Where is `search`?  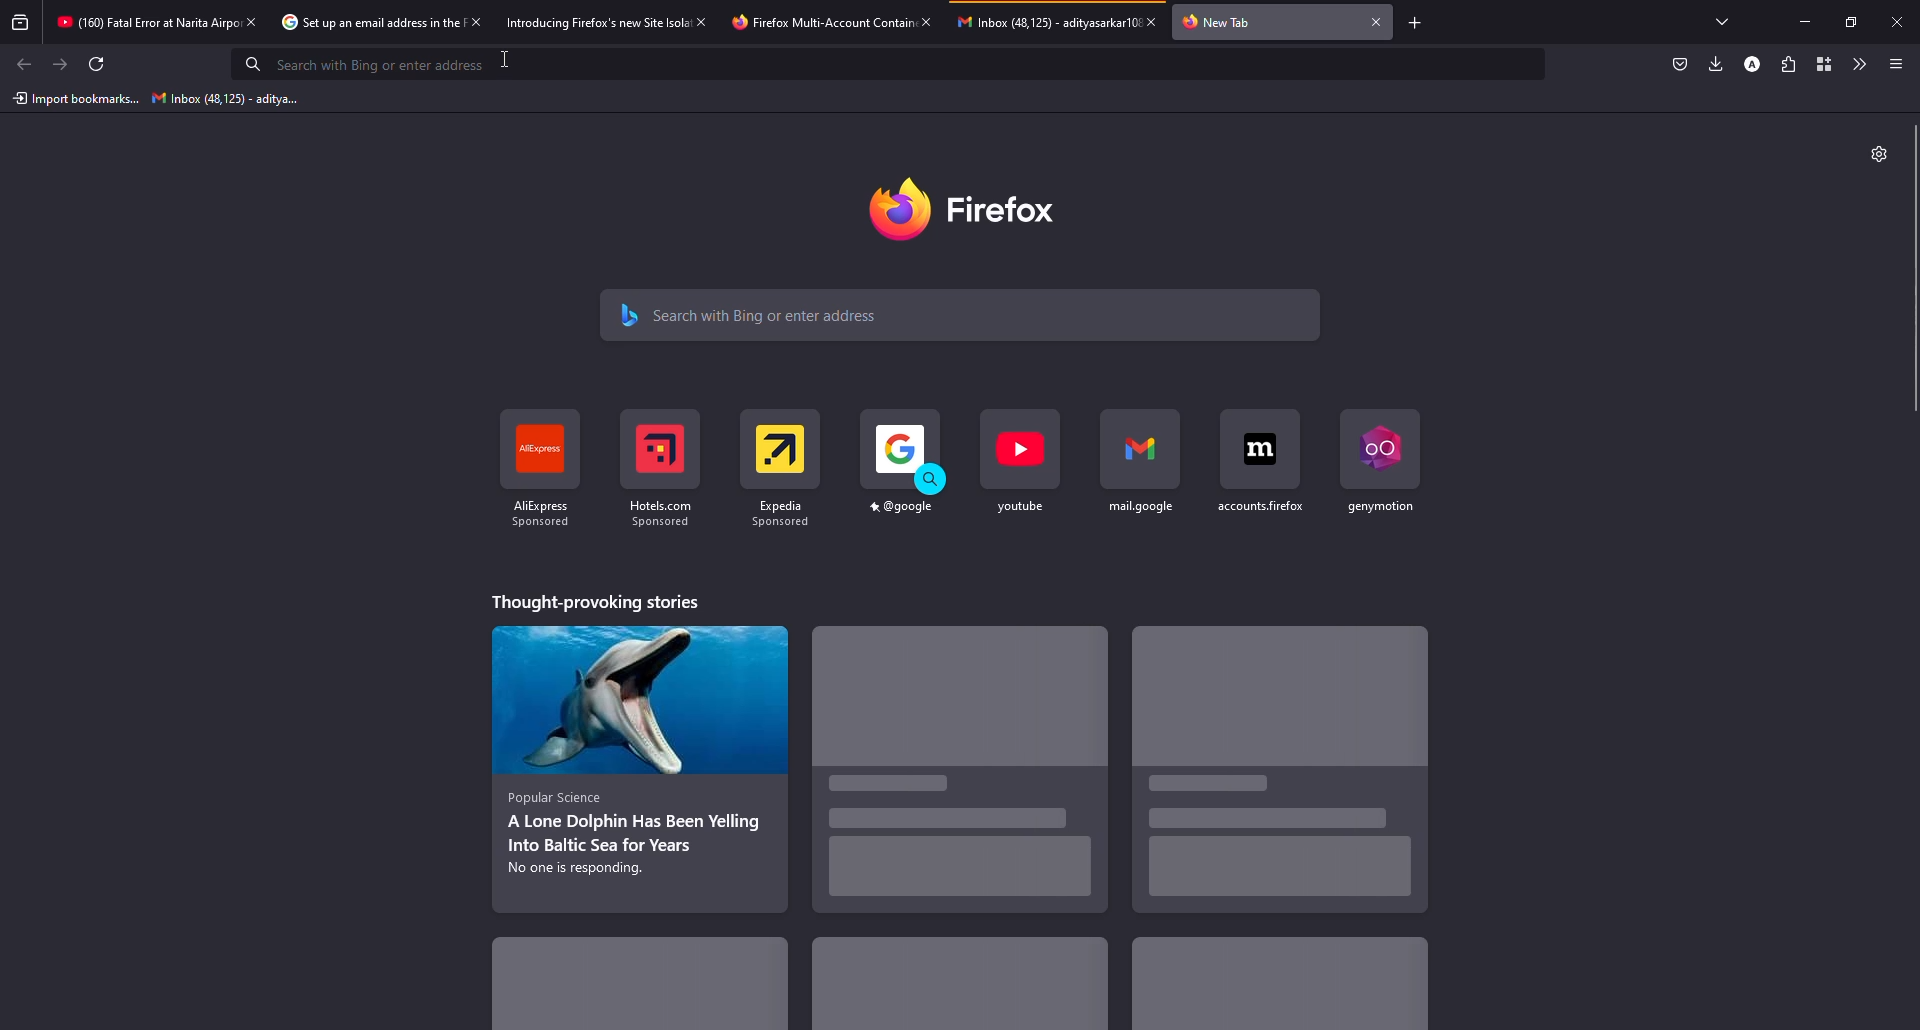 search is located at coordinates (772, 314).